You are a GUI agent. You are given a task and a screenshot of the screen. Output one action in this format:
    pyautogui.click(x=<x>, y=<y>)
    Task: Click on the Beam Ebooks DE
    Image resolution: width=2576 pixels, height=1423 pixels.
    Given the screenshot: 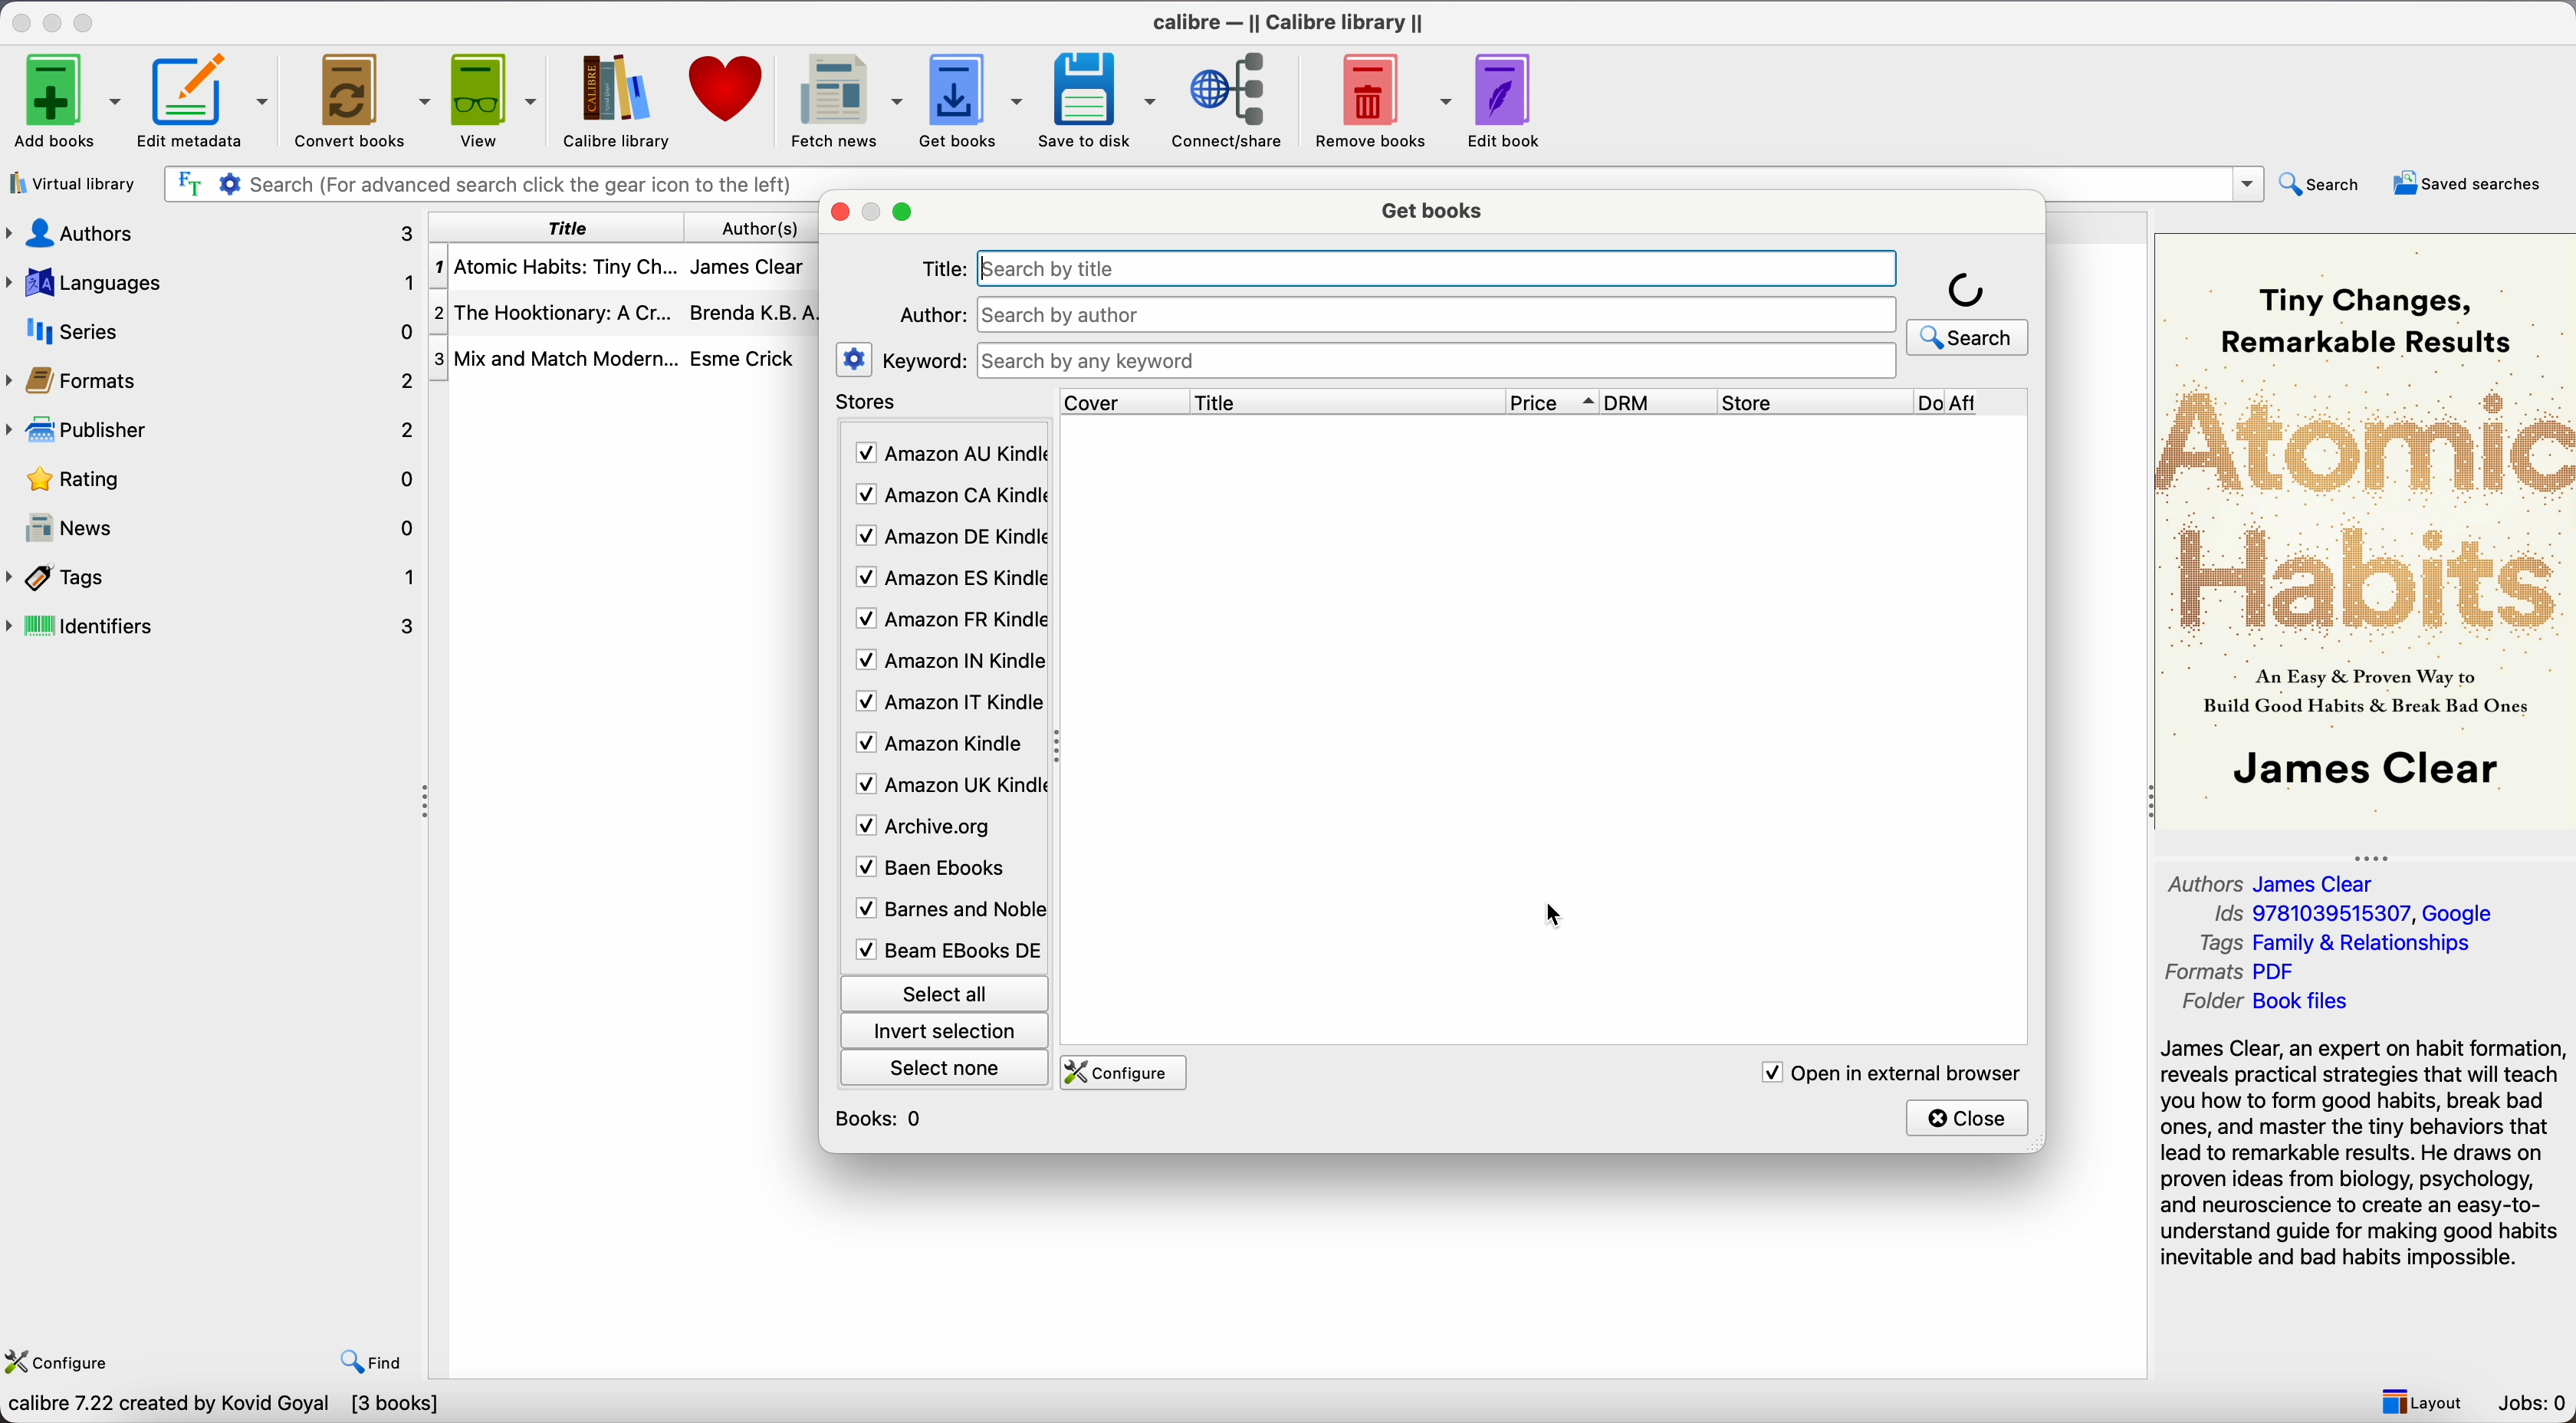 What is the action you would take?
    pyautogui.click(x=945, y=950)
    